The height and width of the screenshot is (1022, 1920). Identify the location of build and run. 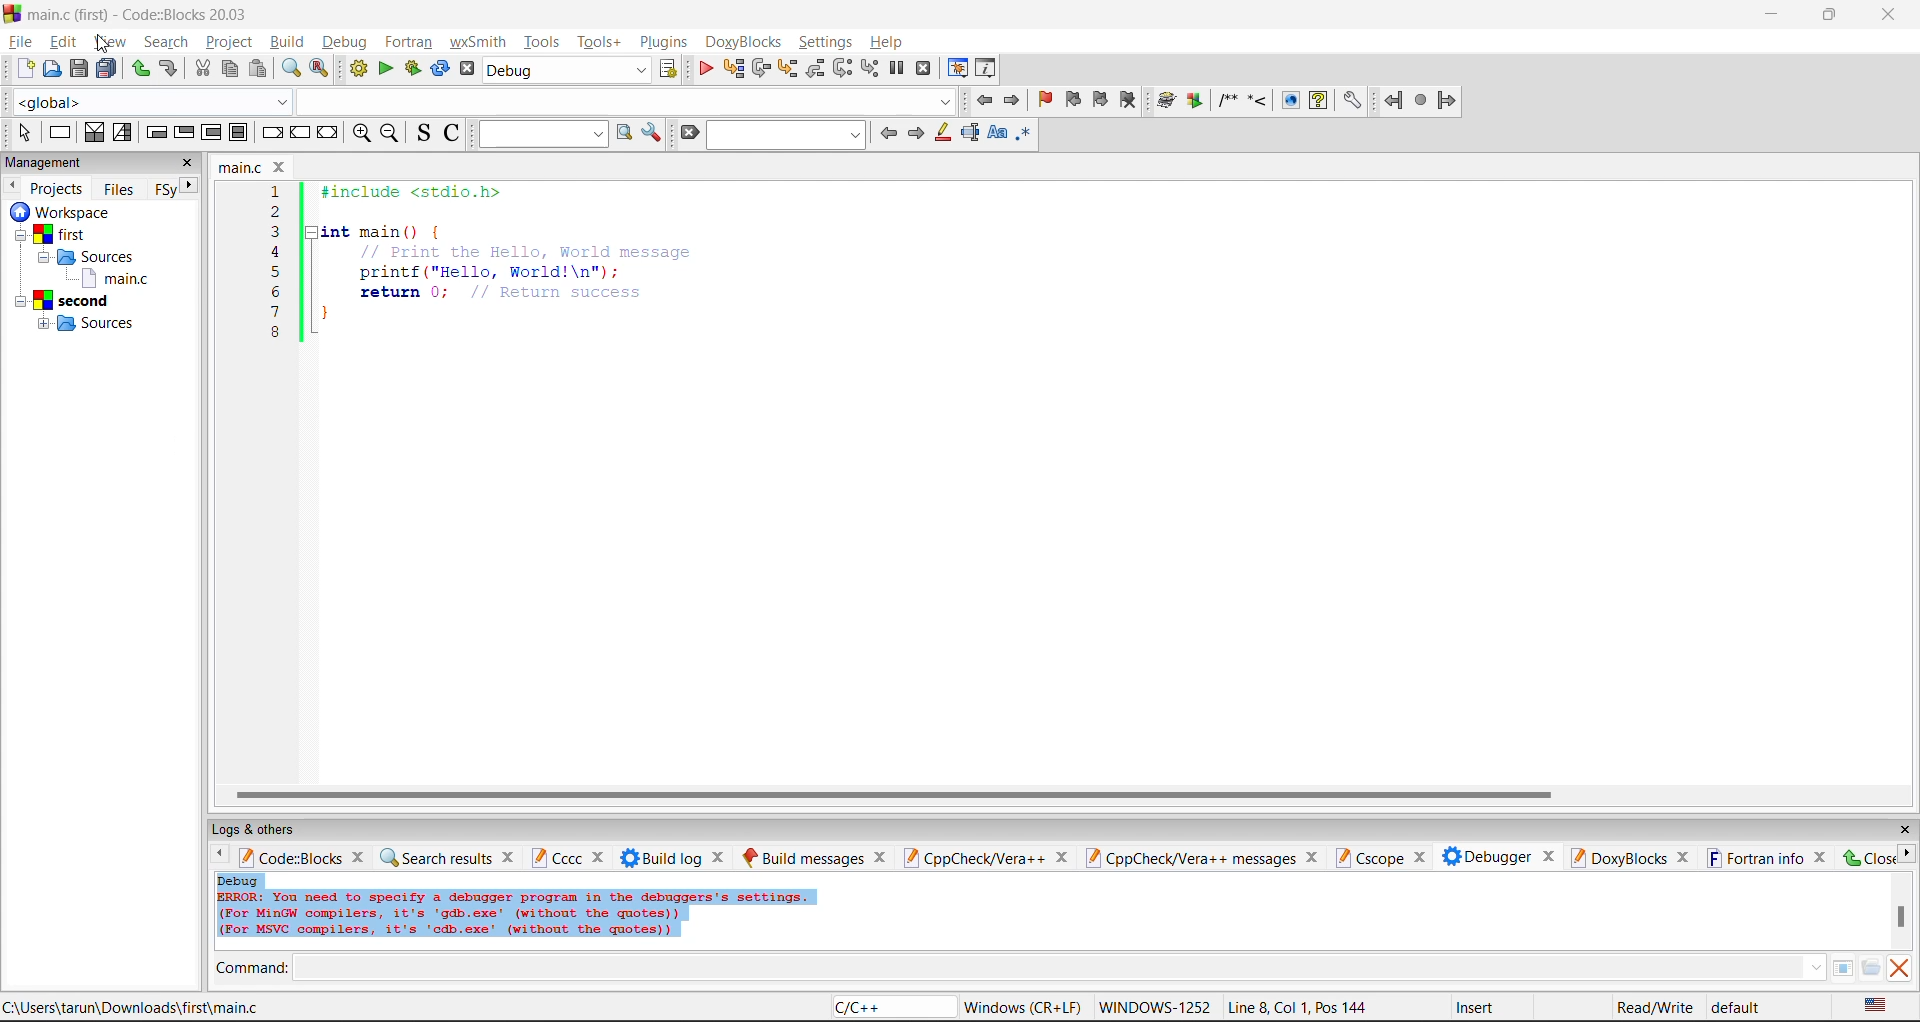
(416, 72).